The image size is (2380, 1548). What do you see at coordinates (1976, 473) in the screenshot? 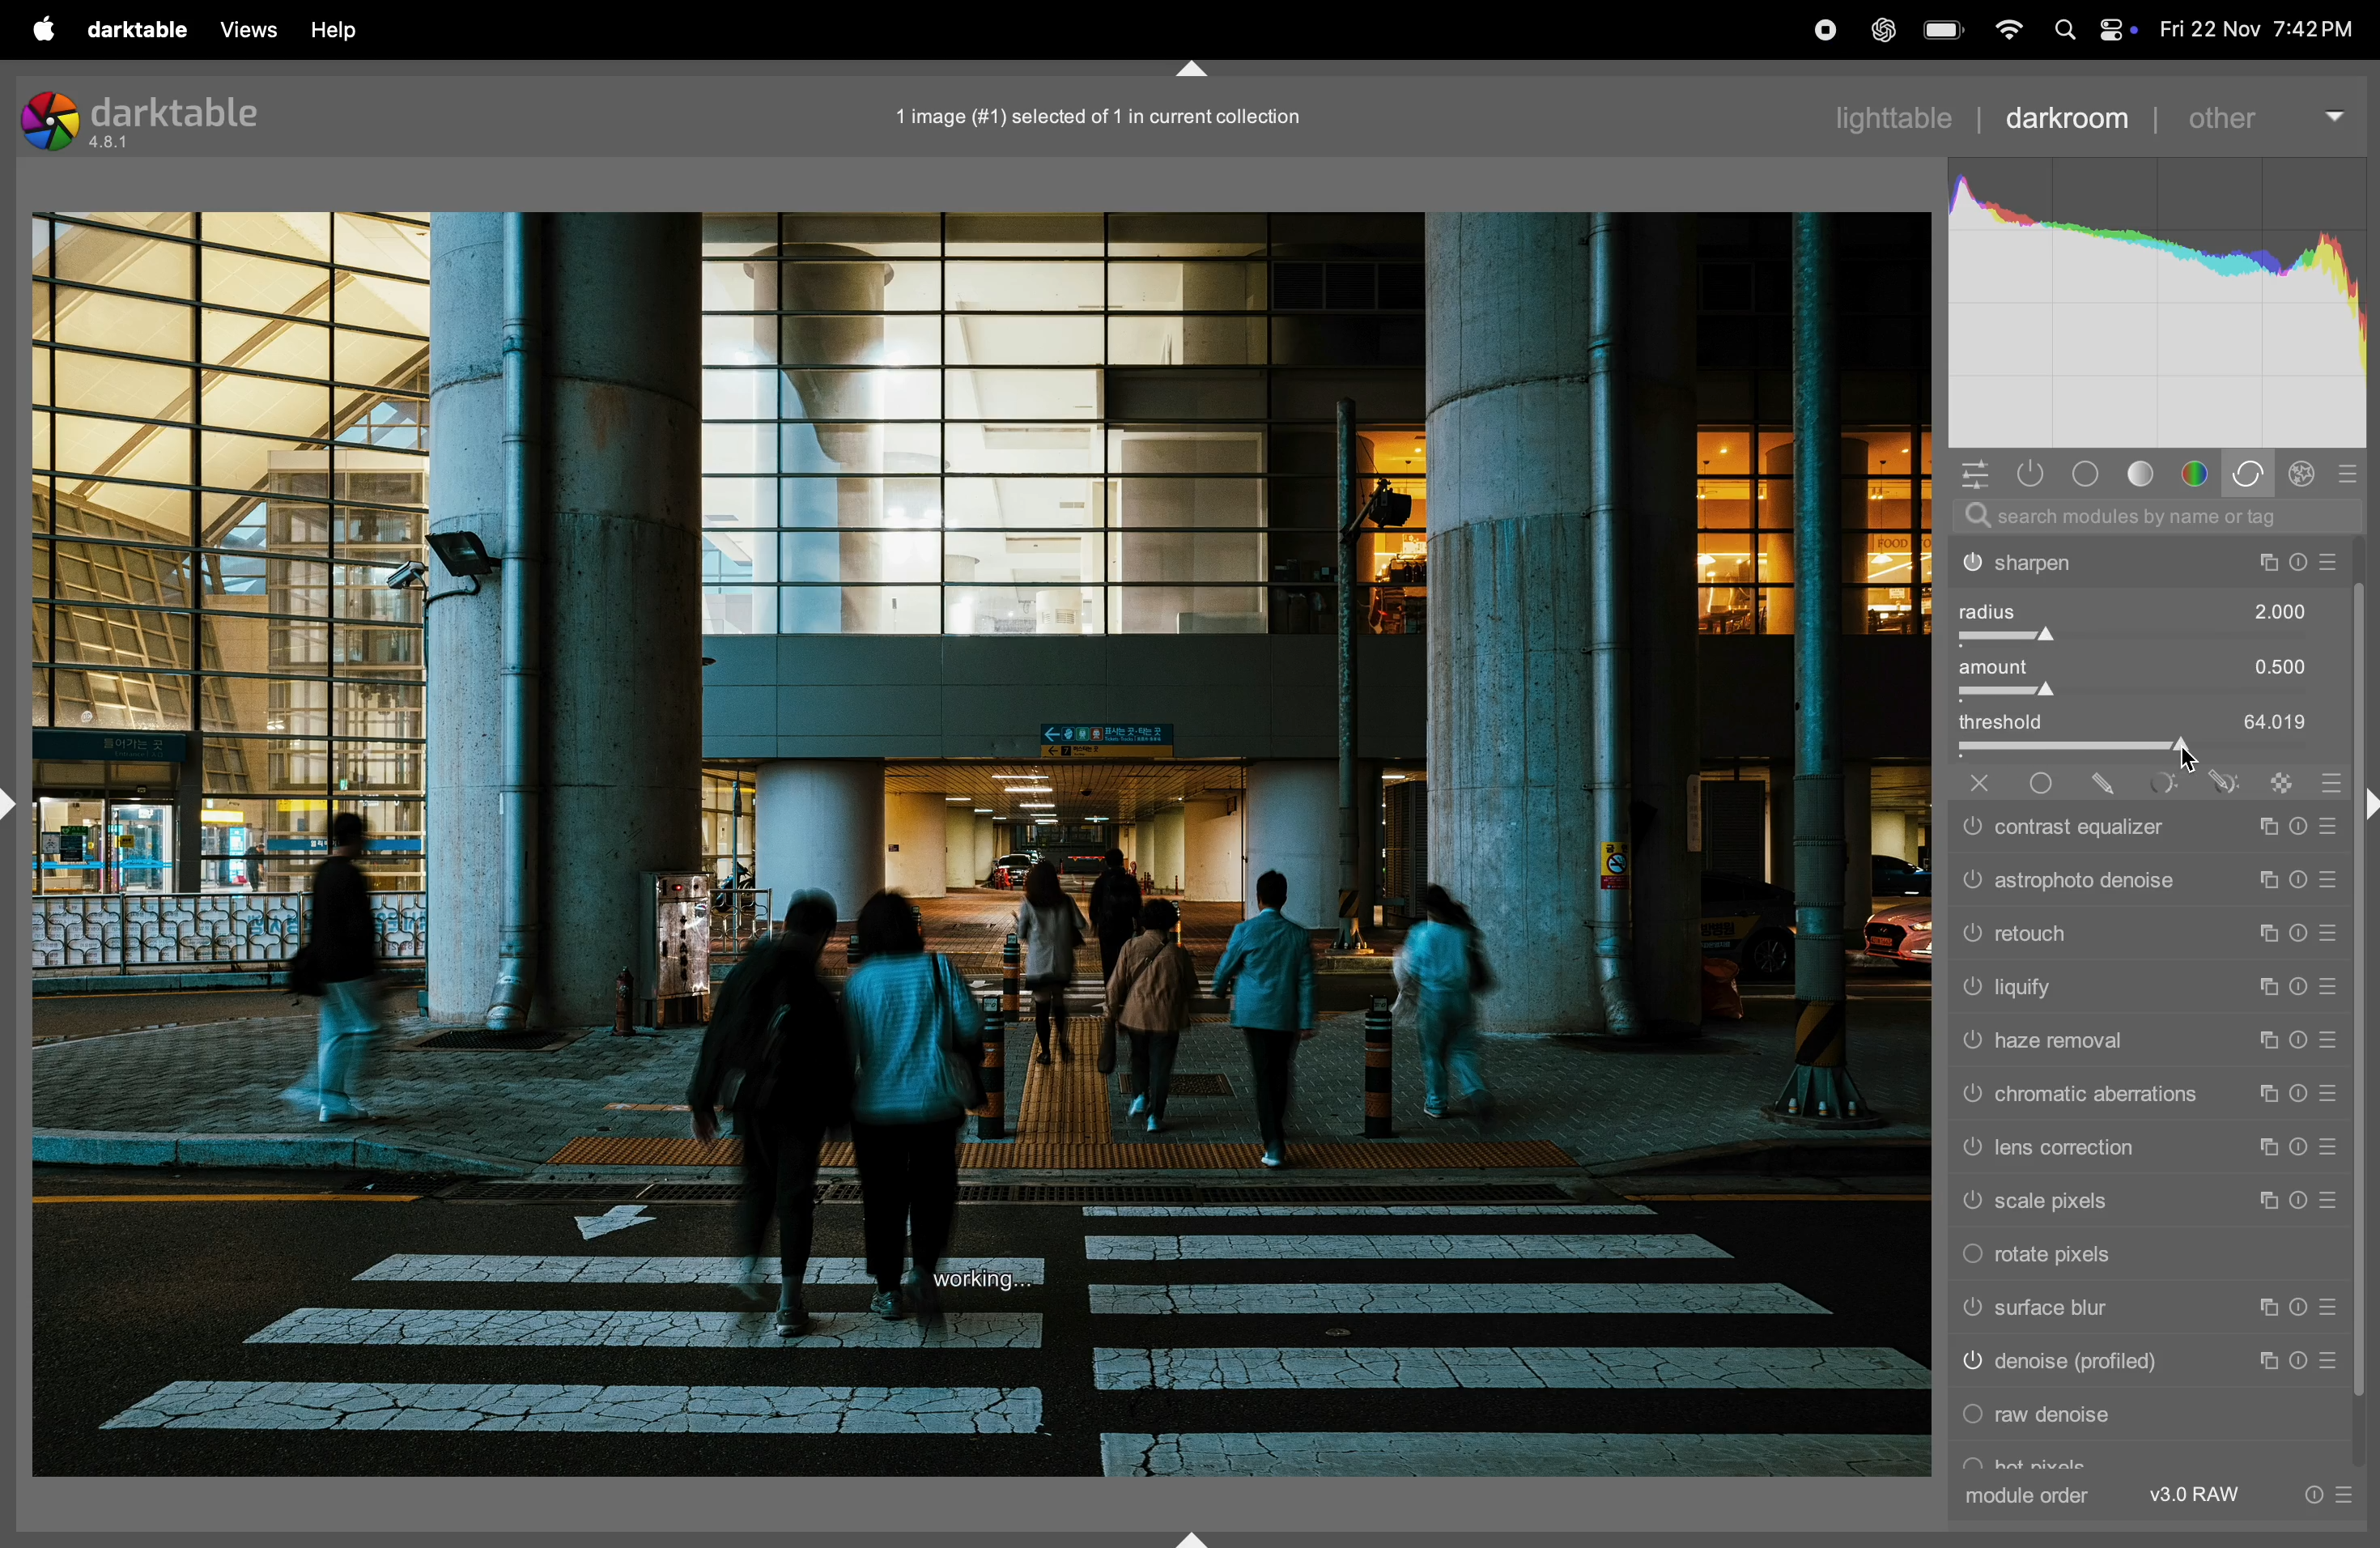
I see `quick acess panel` at bounding box center [1976, 473].